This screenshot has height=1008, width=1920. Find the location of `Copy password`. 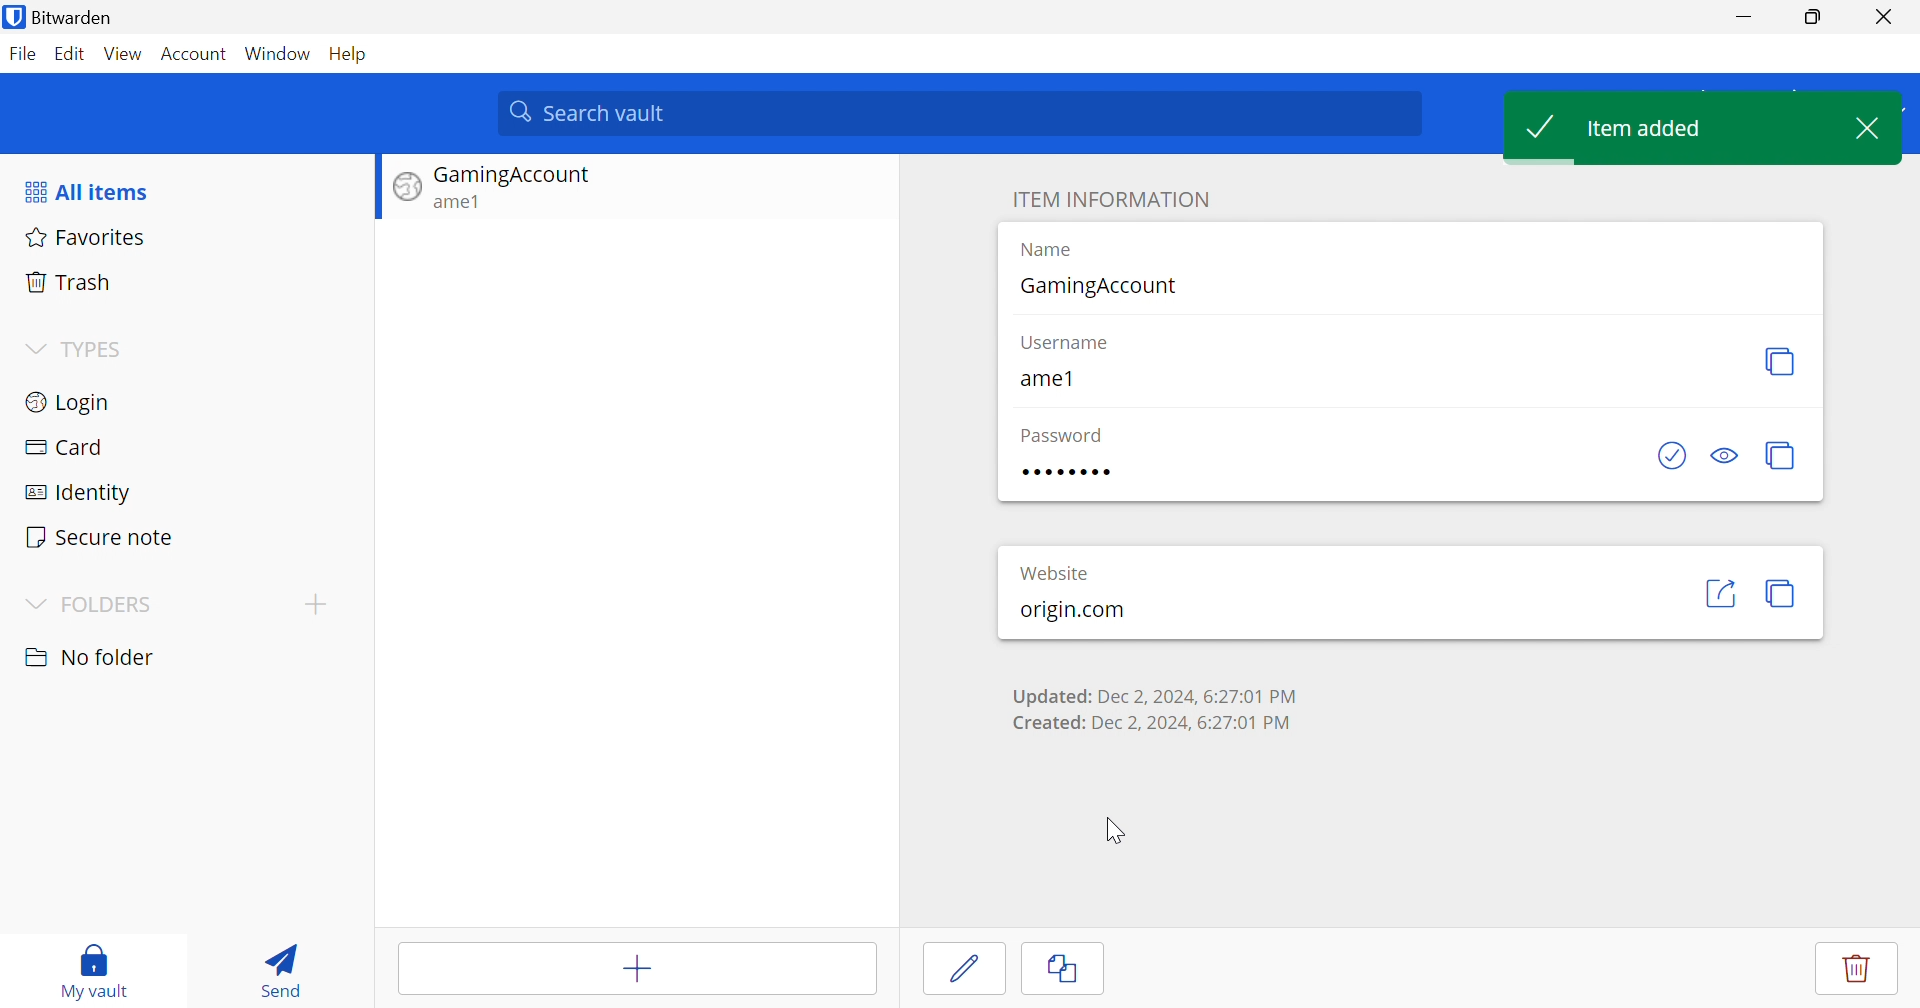

Copy password is located at coordinates (1786, 456).